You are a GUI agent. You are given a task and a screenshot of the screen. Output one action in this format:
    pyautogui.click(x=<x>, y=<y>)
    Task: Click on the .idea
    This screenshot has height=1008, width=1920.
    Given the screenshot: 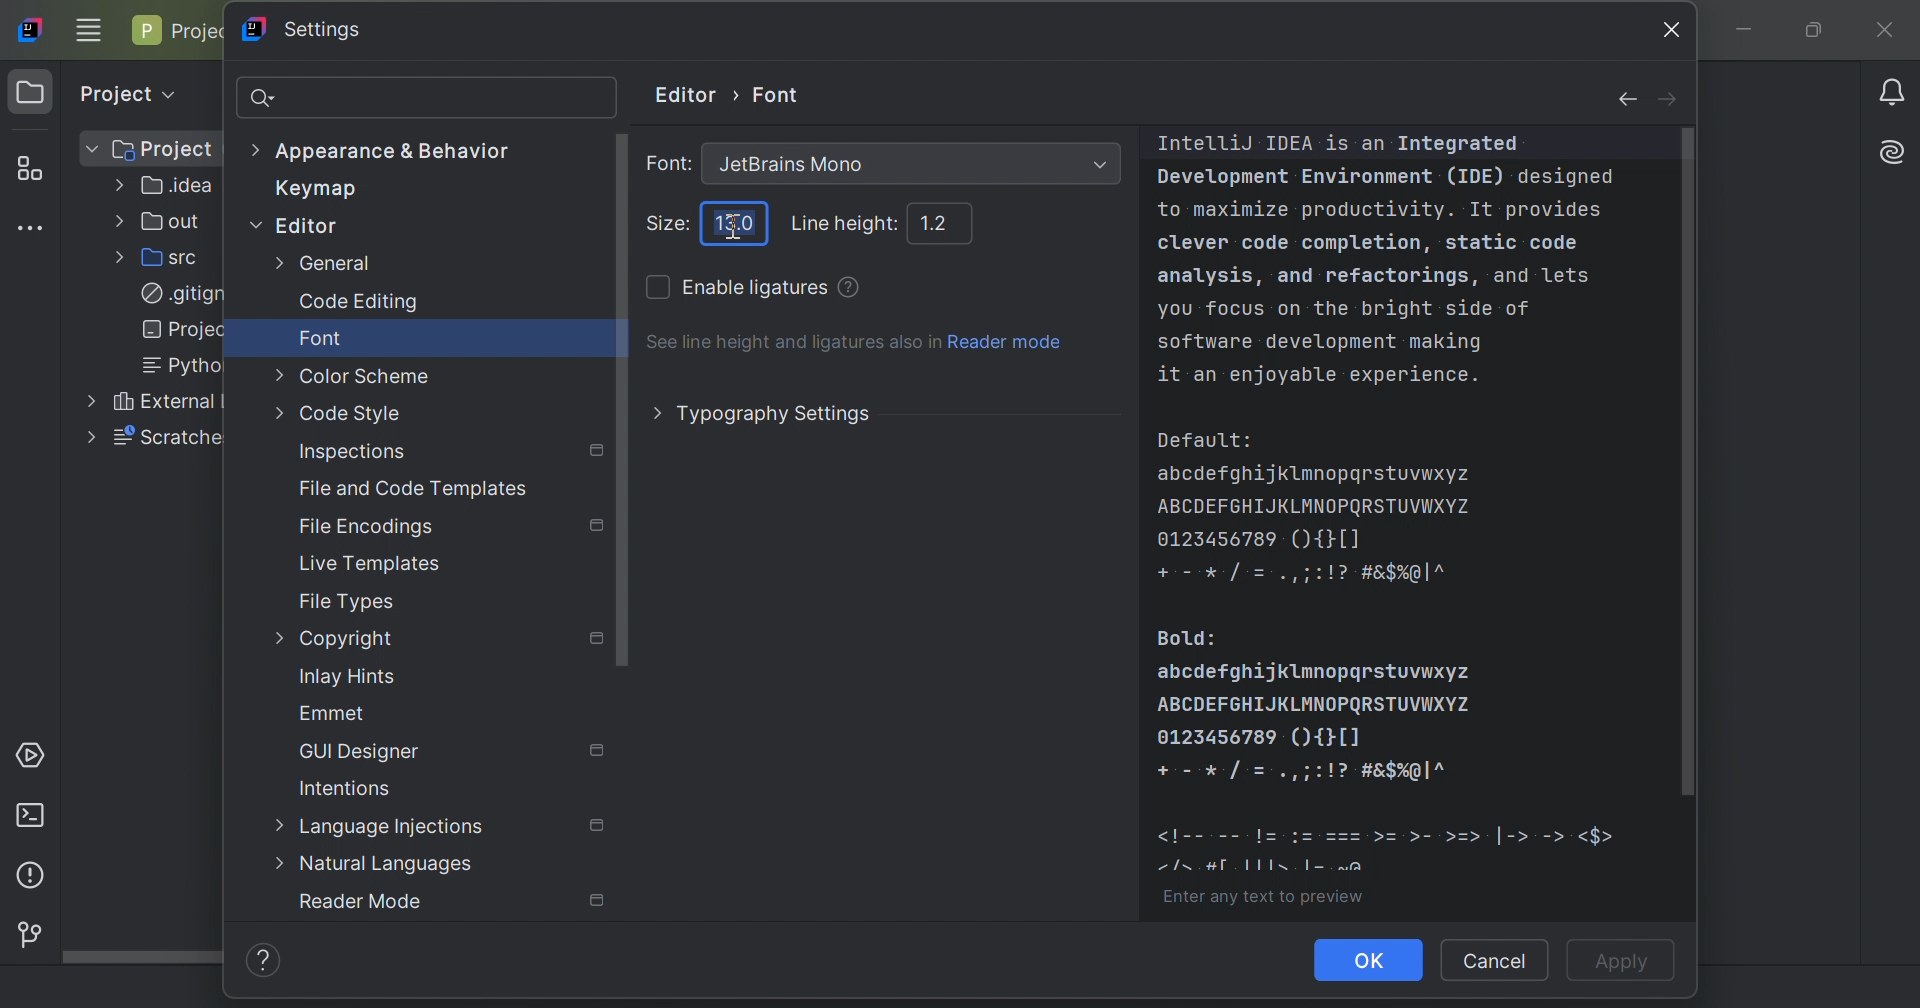 What is the action you would take?
    pyautogui.click(x=167, y=189)
    